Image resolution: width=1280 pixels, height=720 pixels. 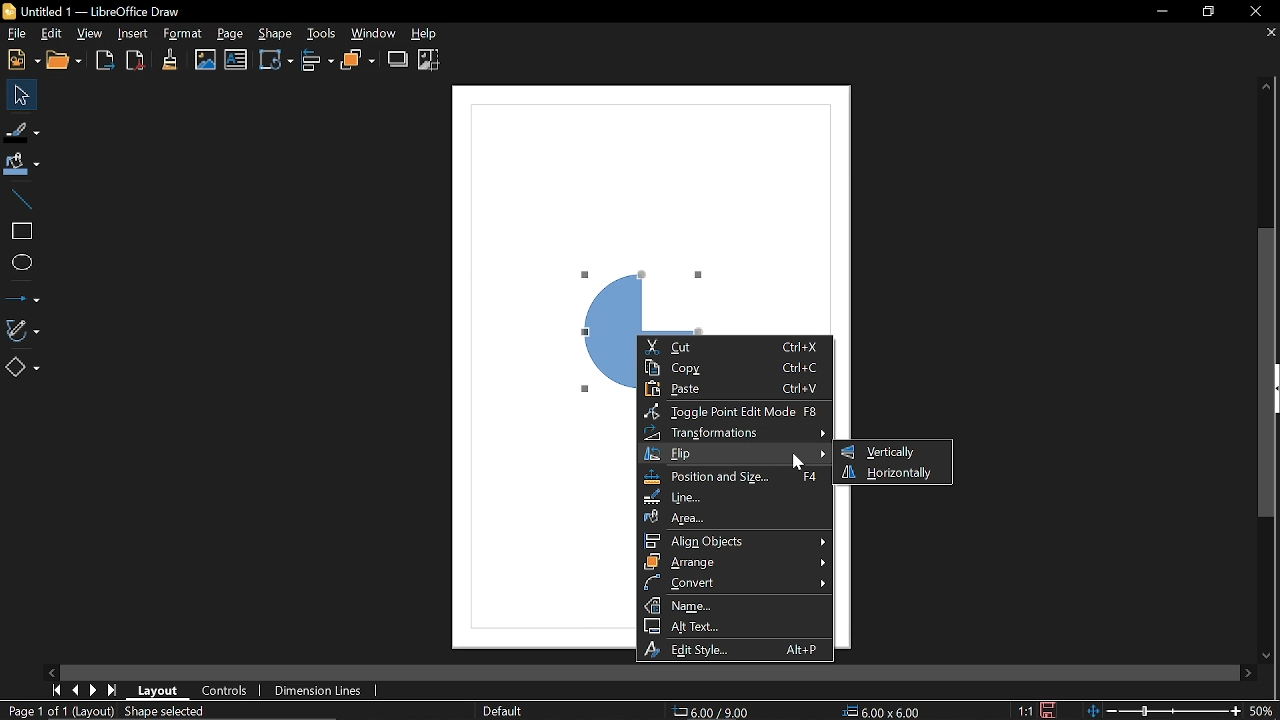 What do you see at coordinates (734, 498) in the screenshot?
I see `Line` at bounding box center [734, 498].